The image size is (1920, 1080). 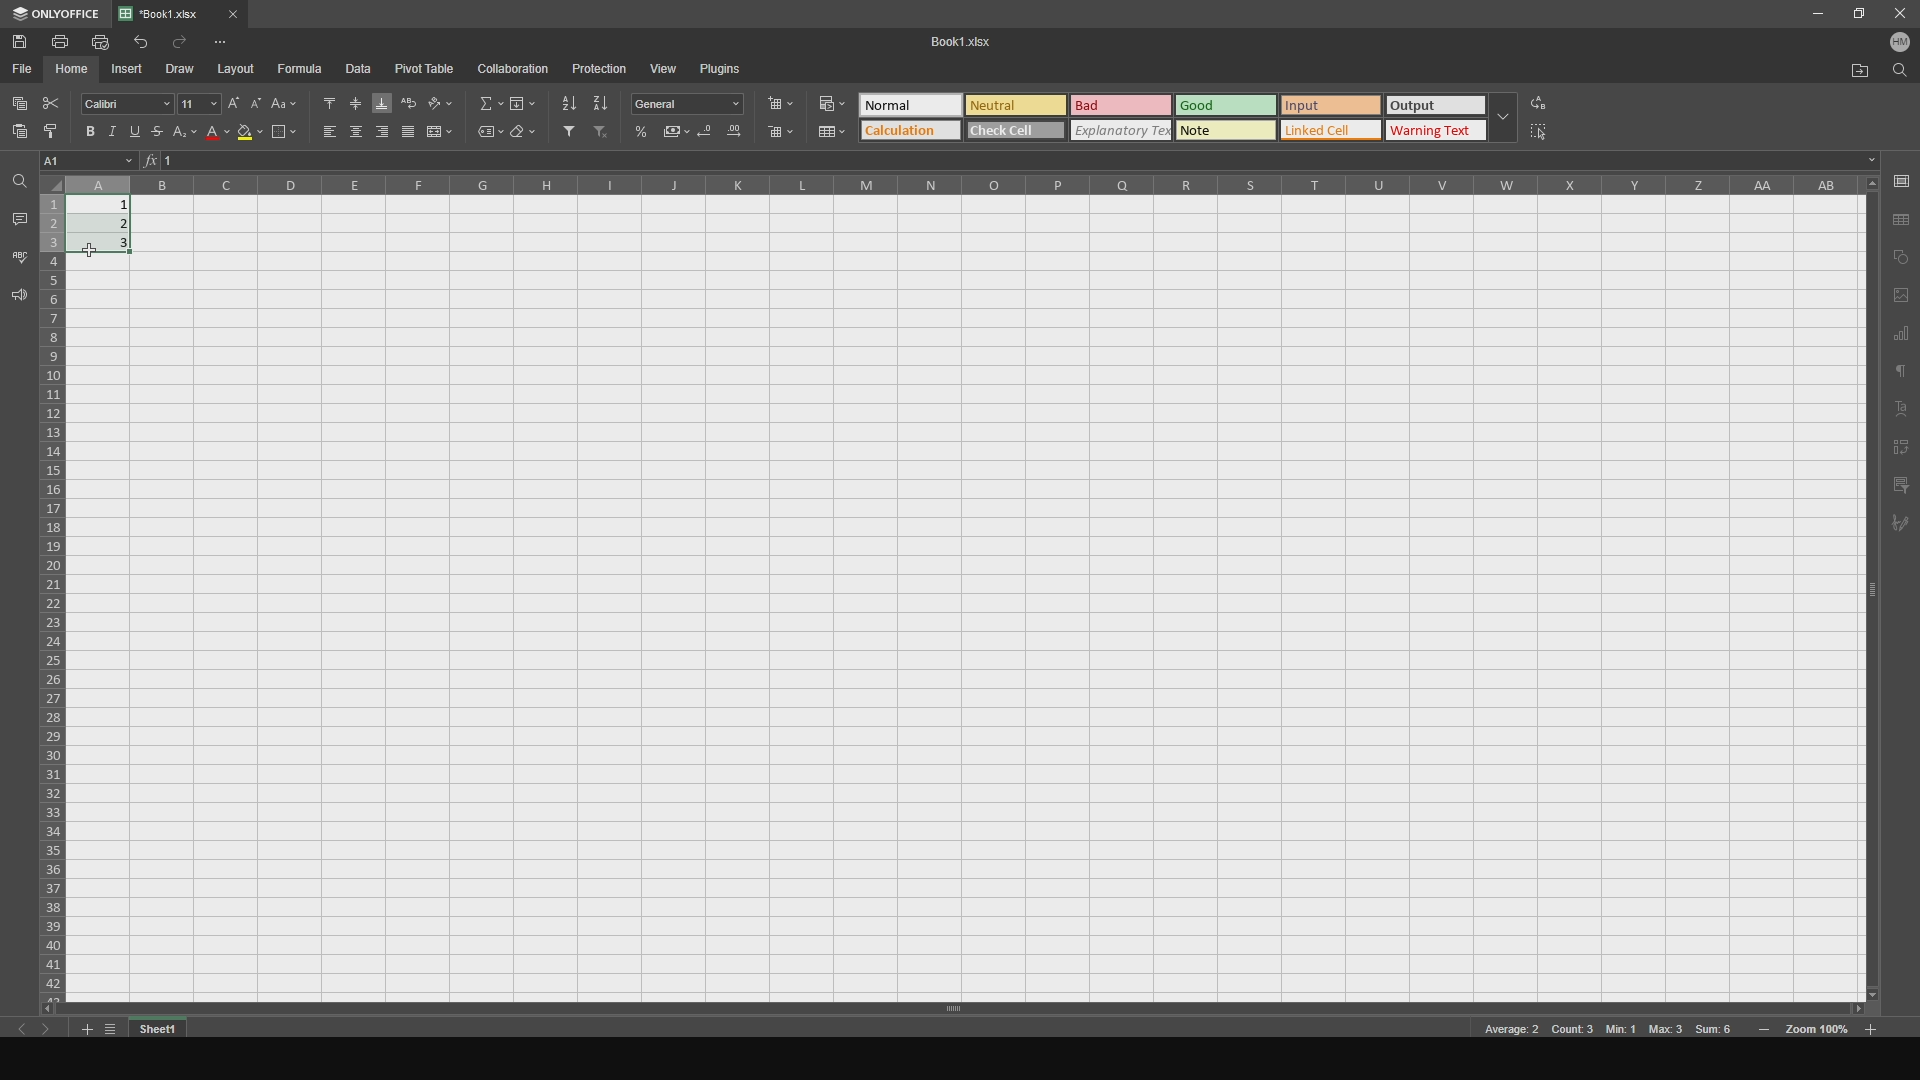 I want to click on copy style, so click(x=51, y=131).